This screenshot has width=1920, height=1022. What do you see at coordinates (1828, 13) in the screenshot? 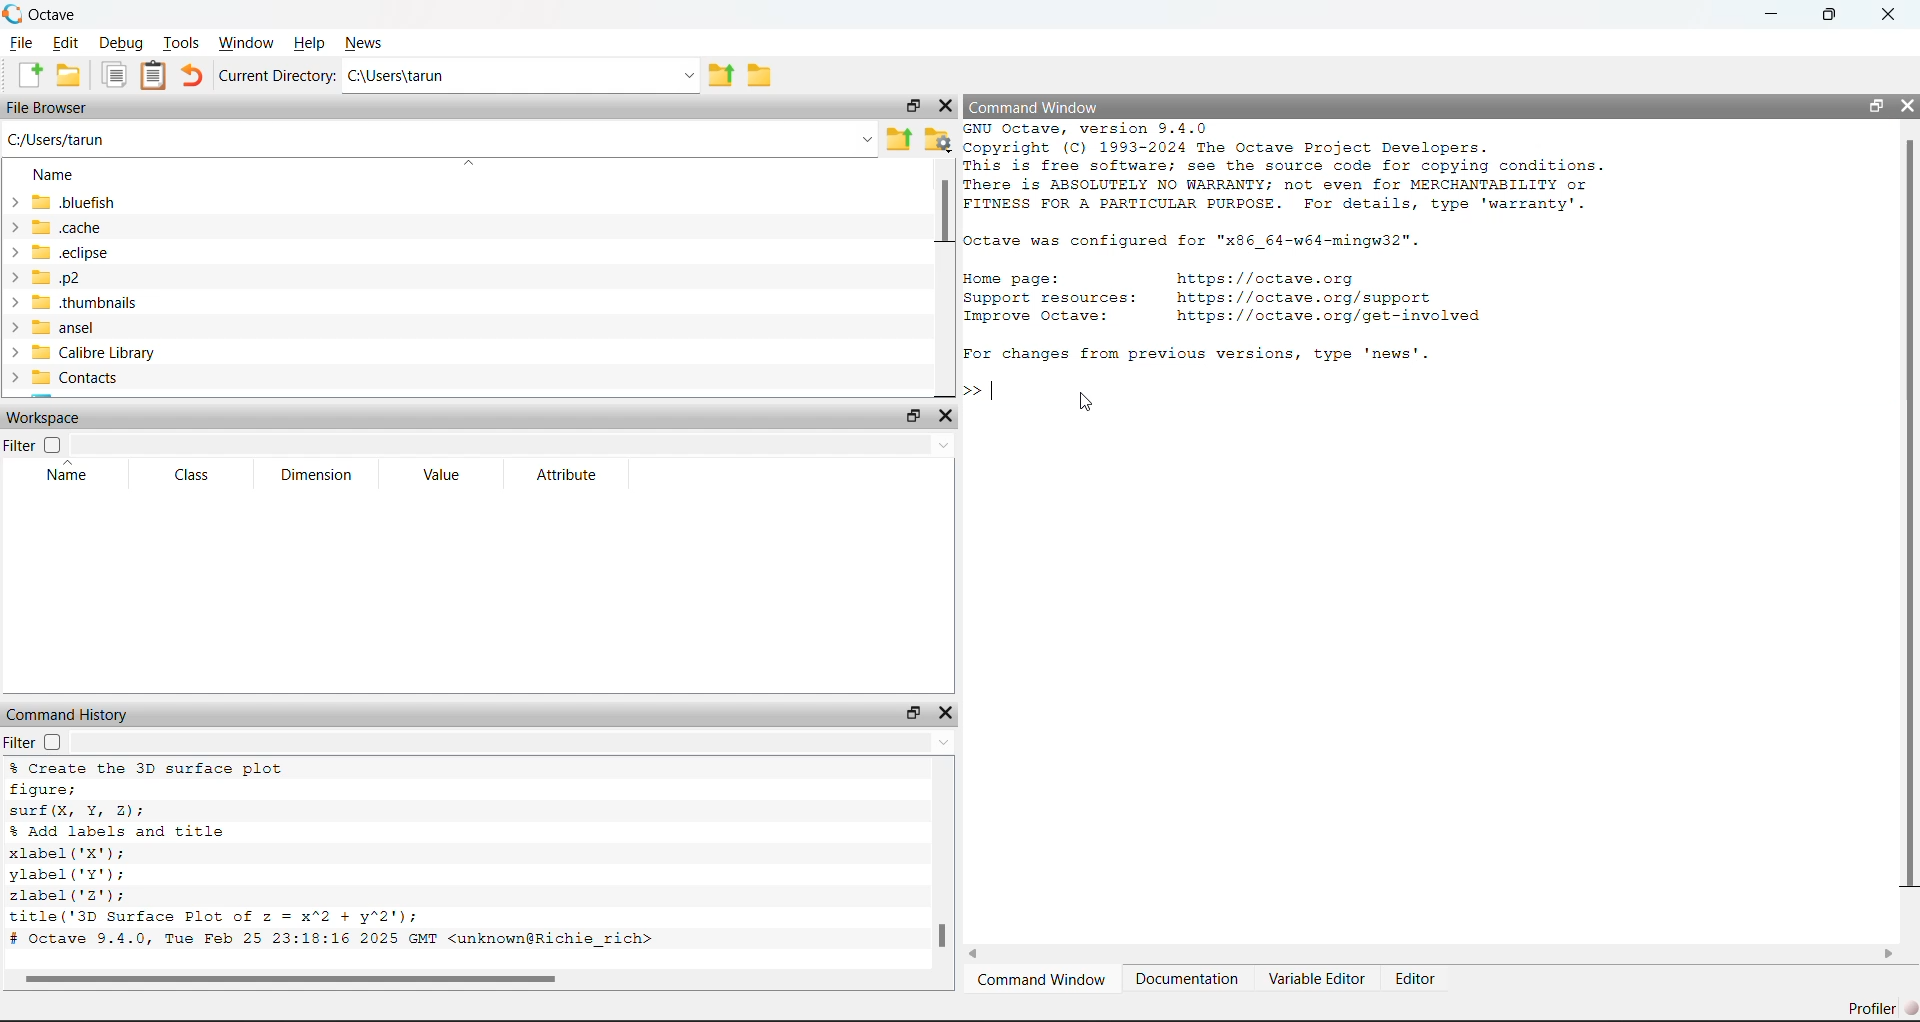
I see `Restore Down` at bounding box center [1828, 13].